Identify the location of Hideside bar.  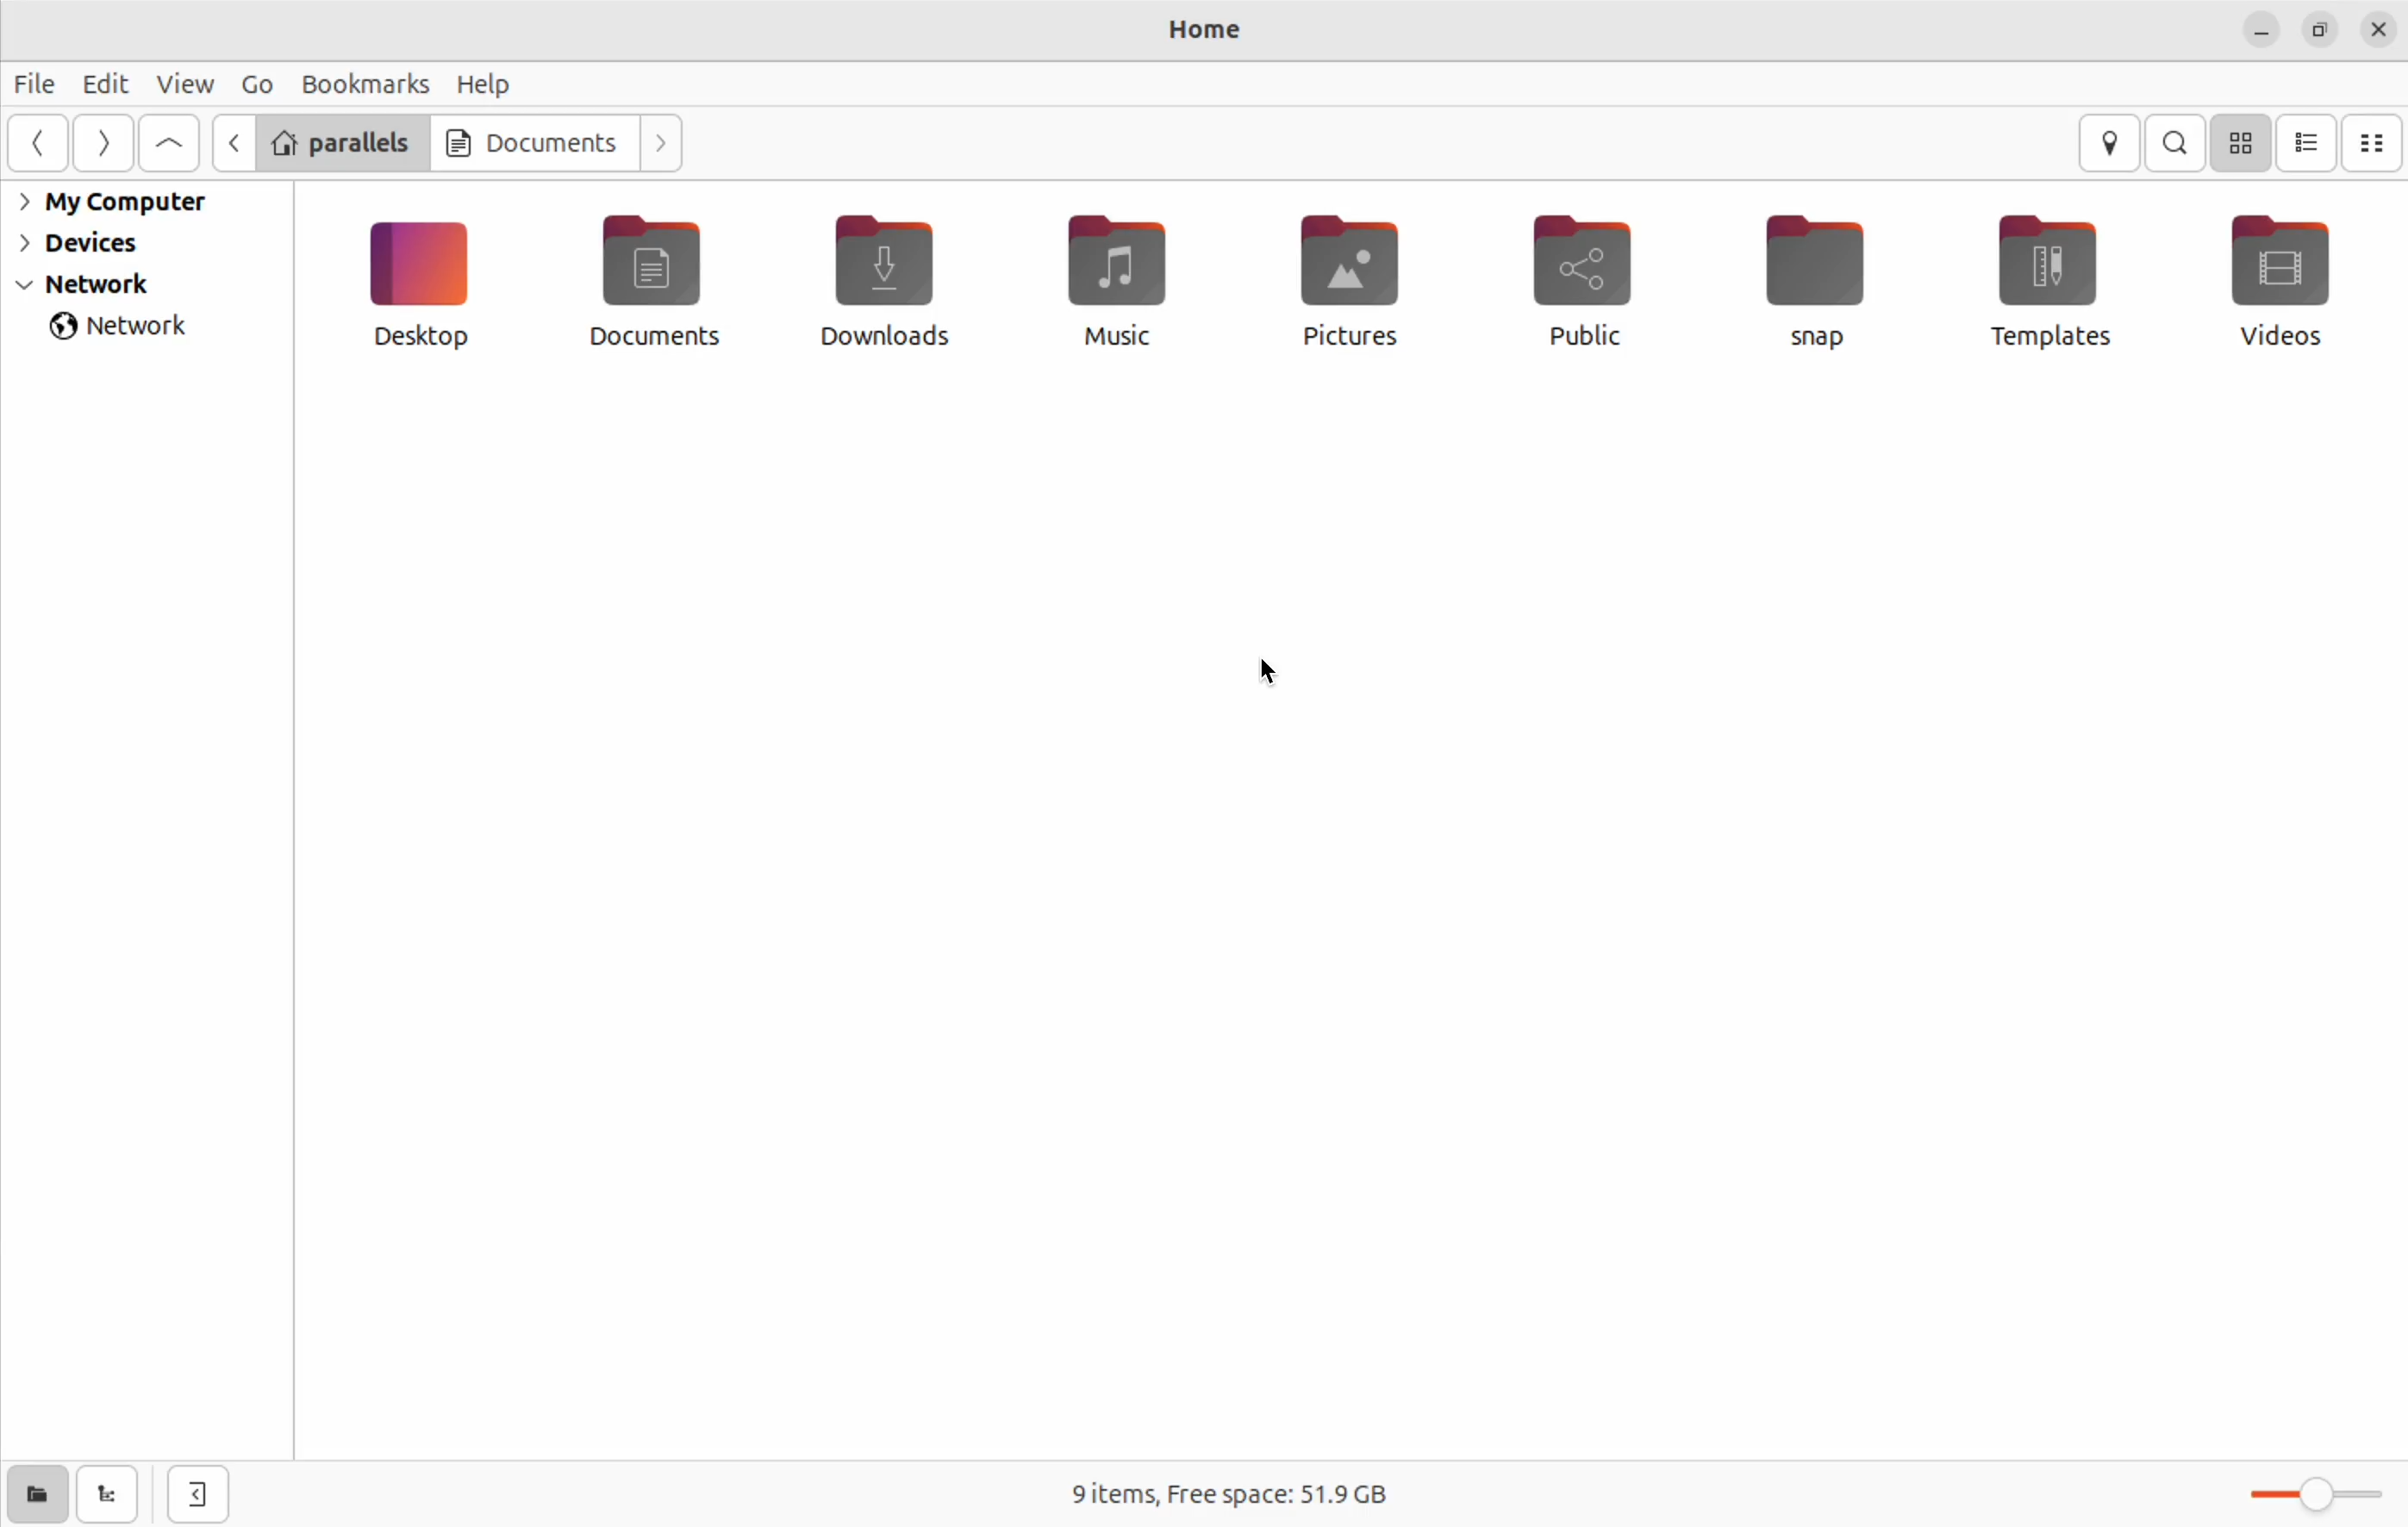
(189, 1492).